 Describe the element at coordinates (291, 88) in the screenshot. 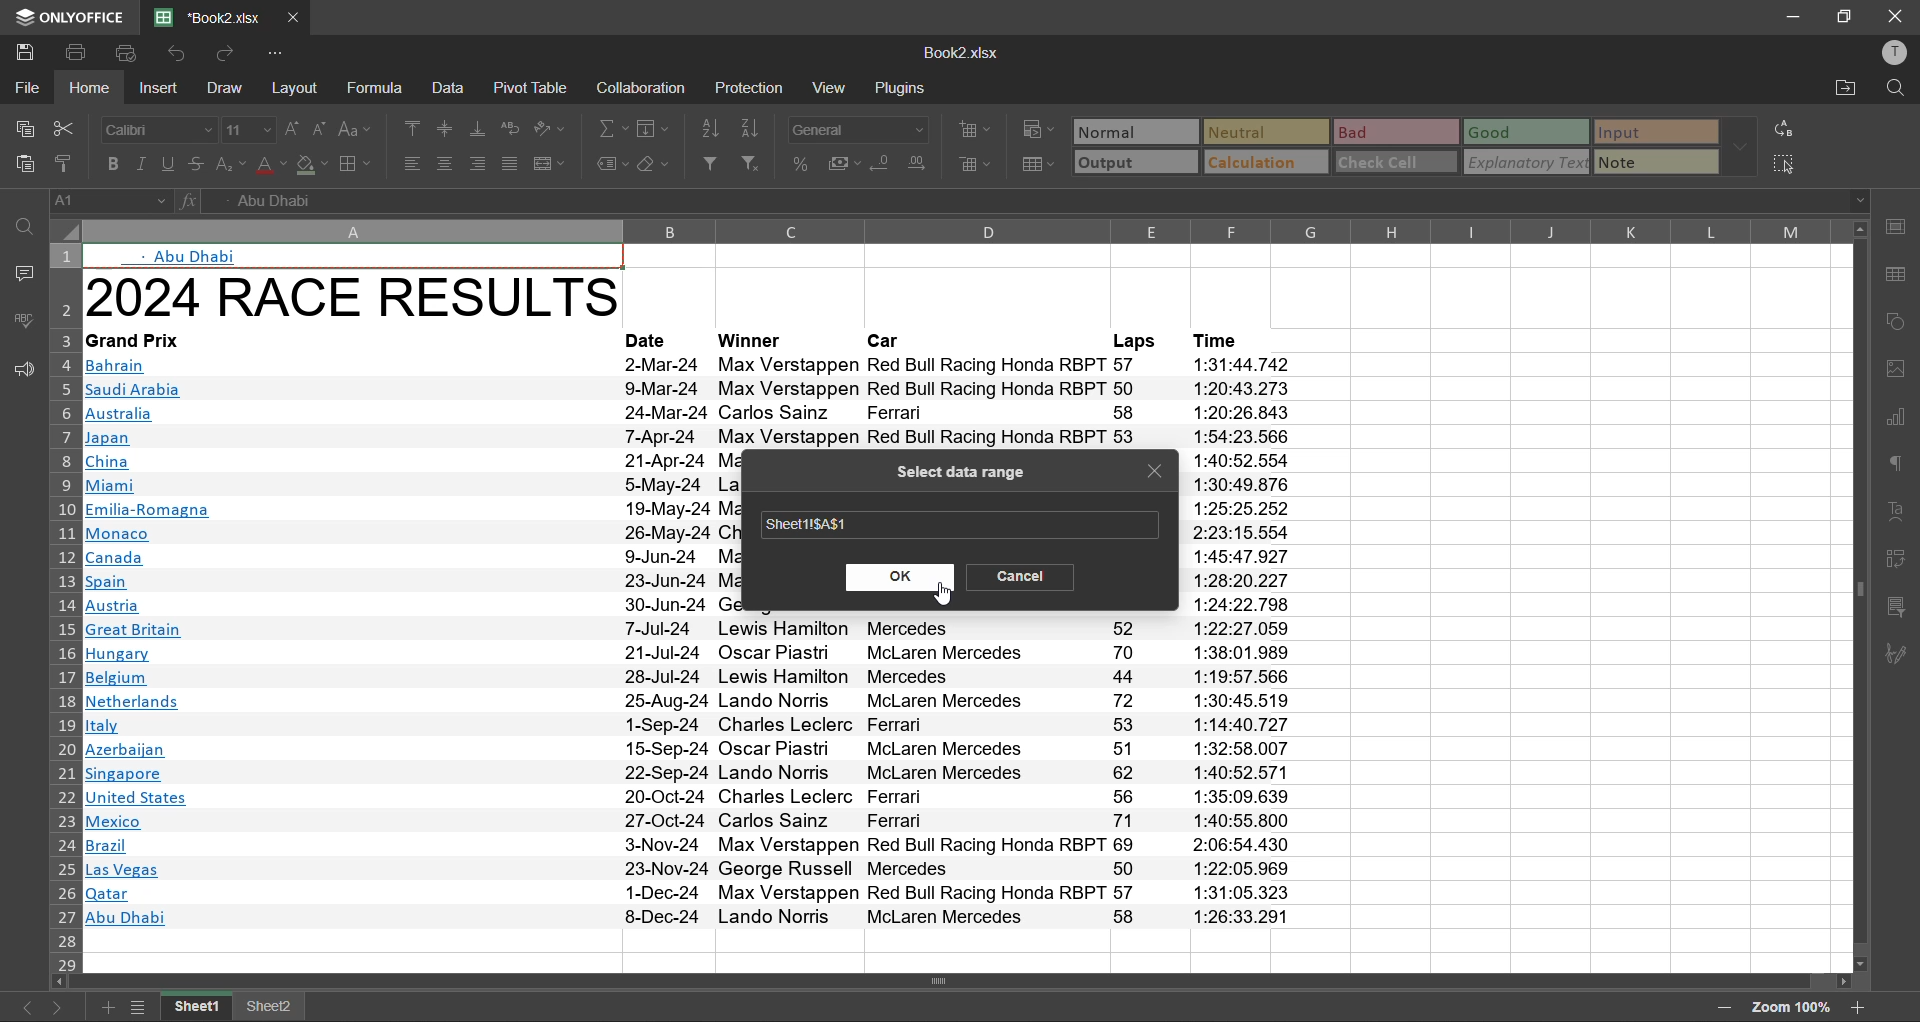

I see `layout` at that location.